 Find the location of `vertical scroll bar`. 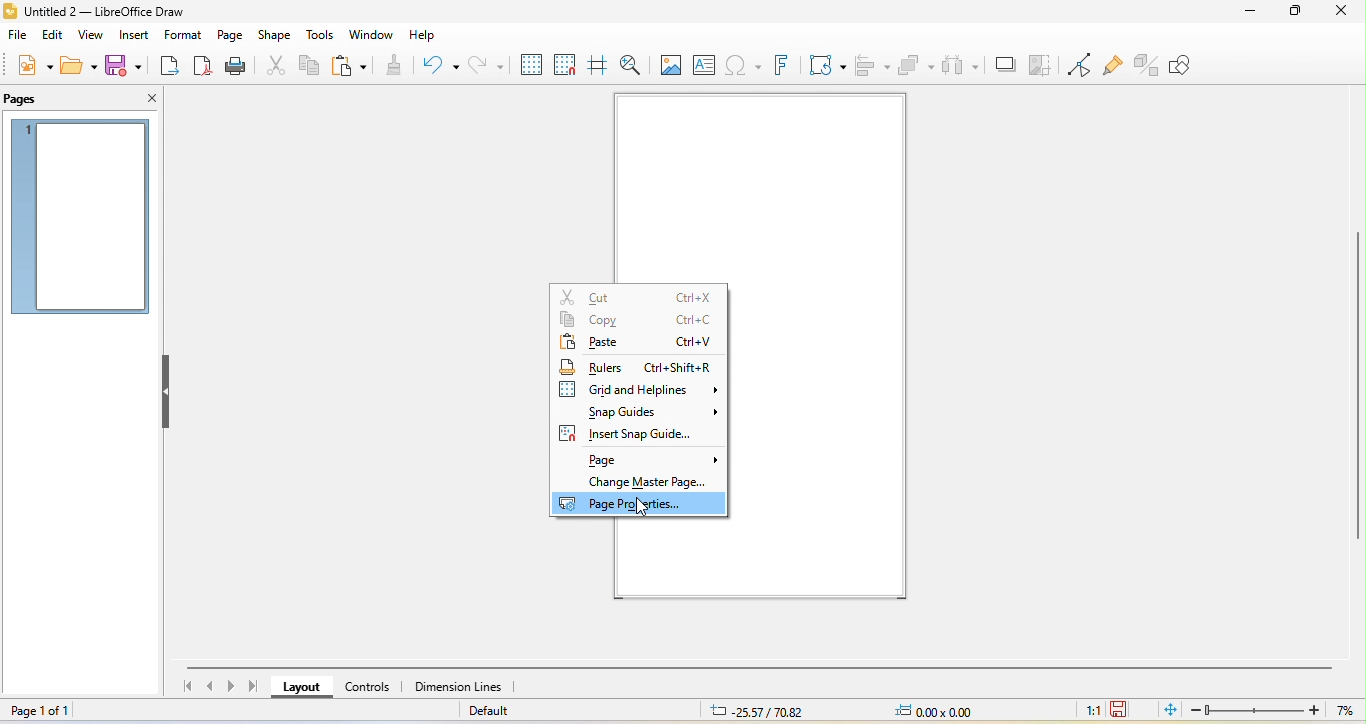

vertical scroll bar is located at coordinates (1357, 380).